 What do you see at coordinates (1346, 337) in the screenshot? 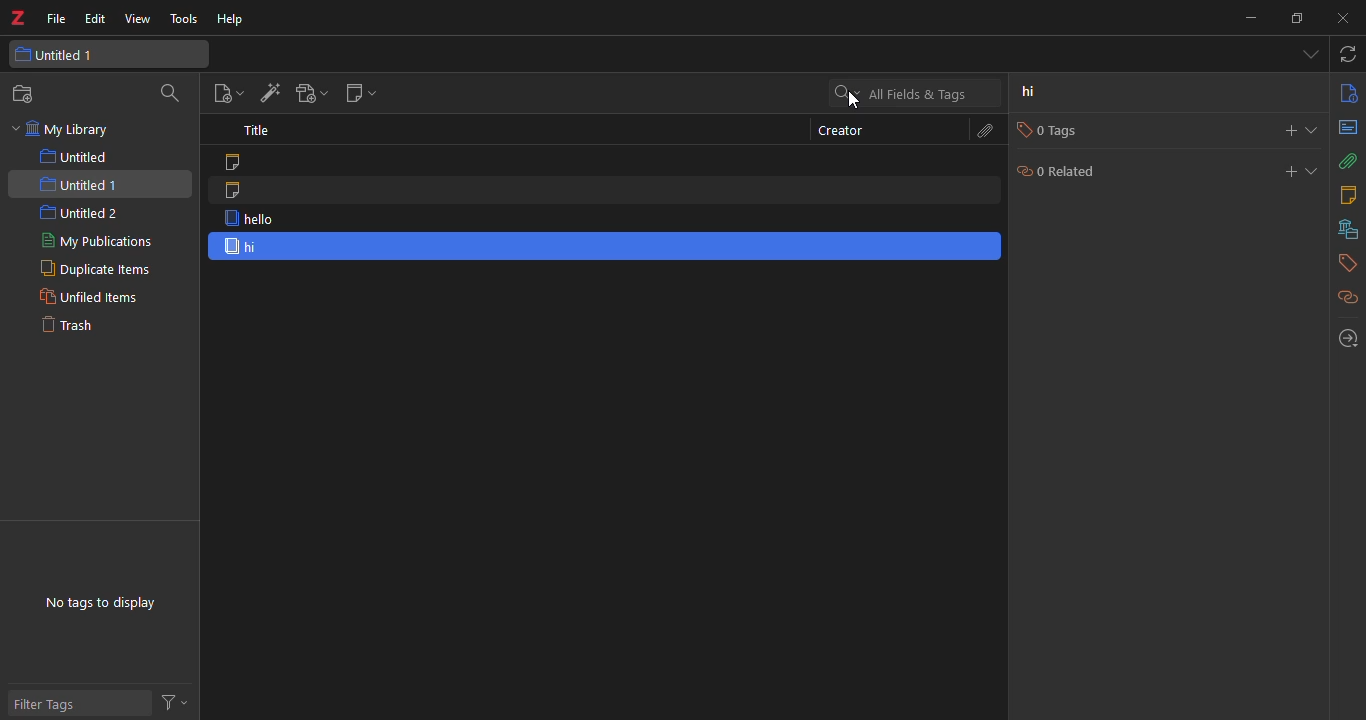
I see `locate` at bounding box center [1346, 337].